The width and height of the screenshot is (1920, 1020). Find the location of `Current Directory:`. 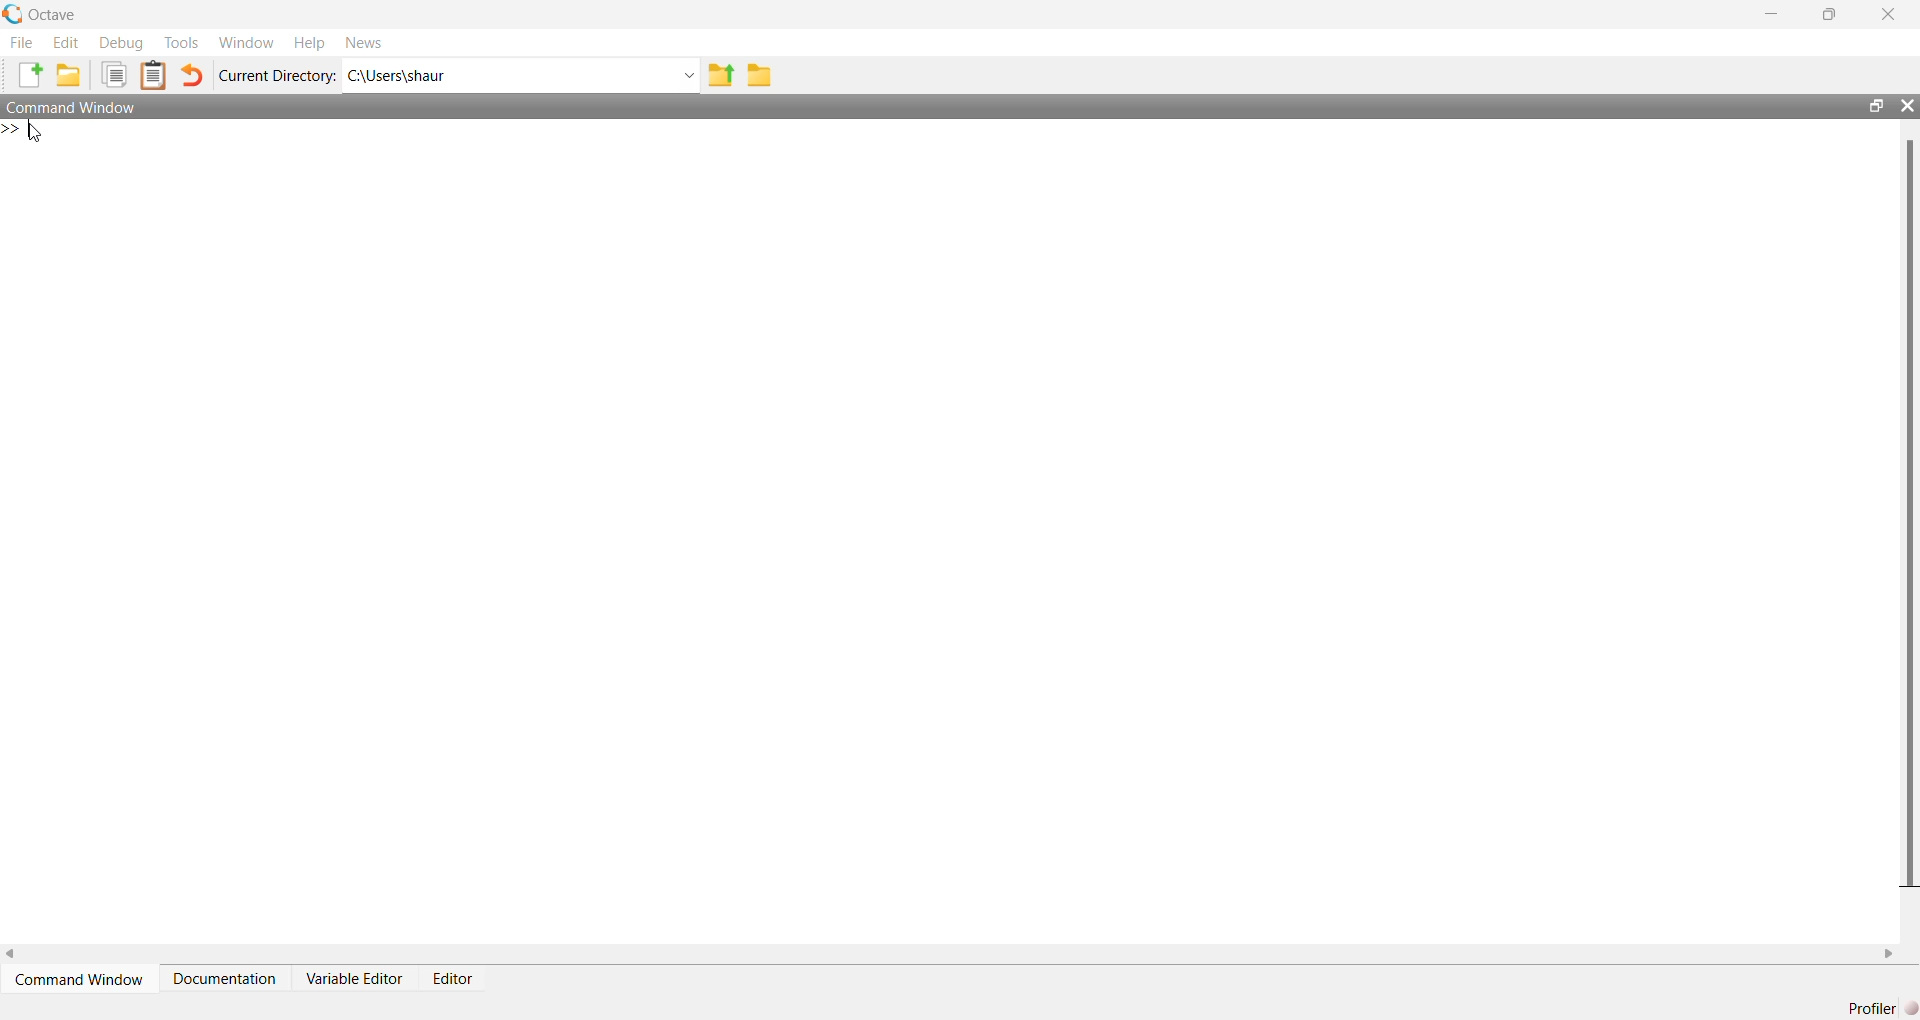

Current Directory: is located at coordinates (280, 76).